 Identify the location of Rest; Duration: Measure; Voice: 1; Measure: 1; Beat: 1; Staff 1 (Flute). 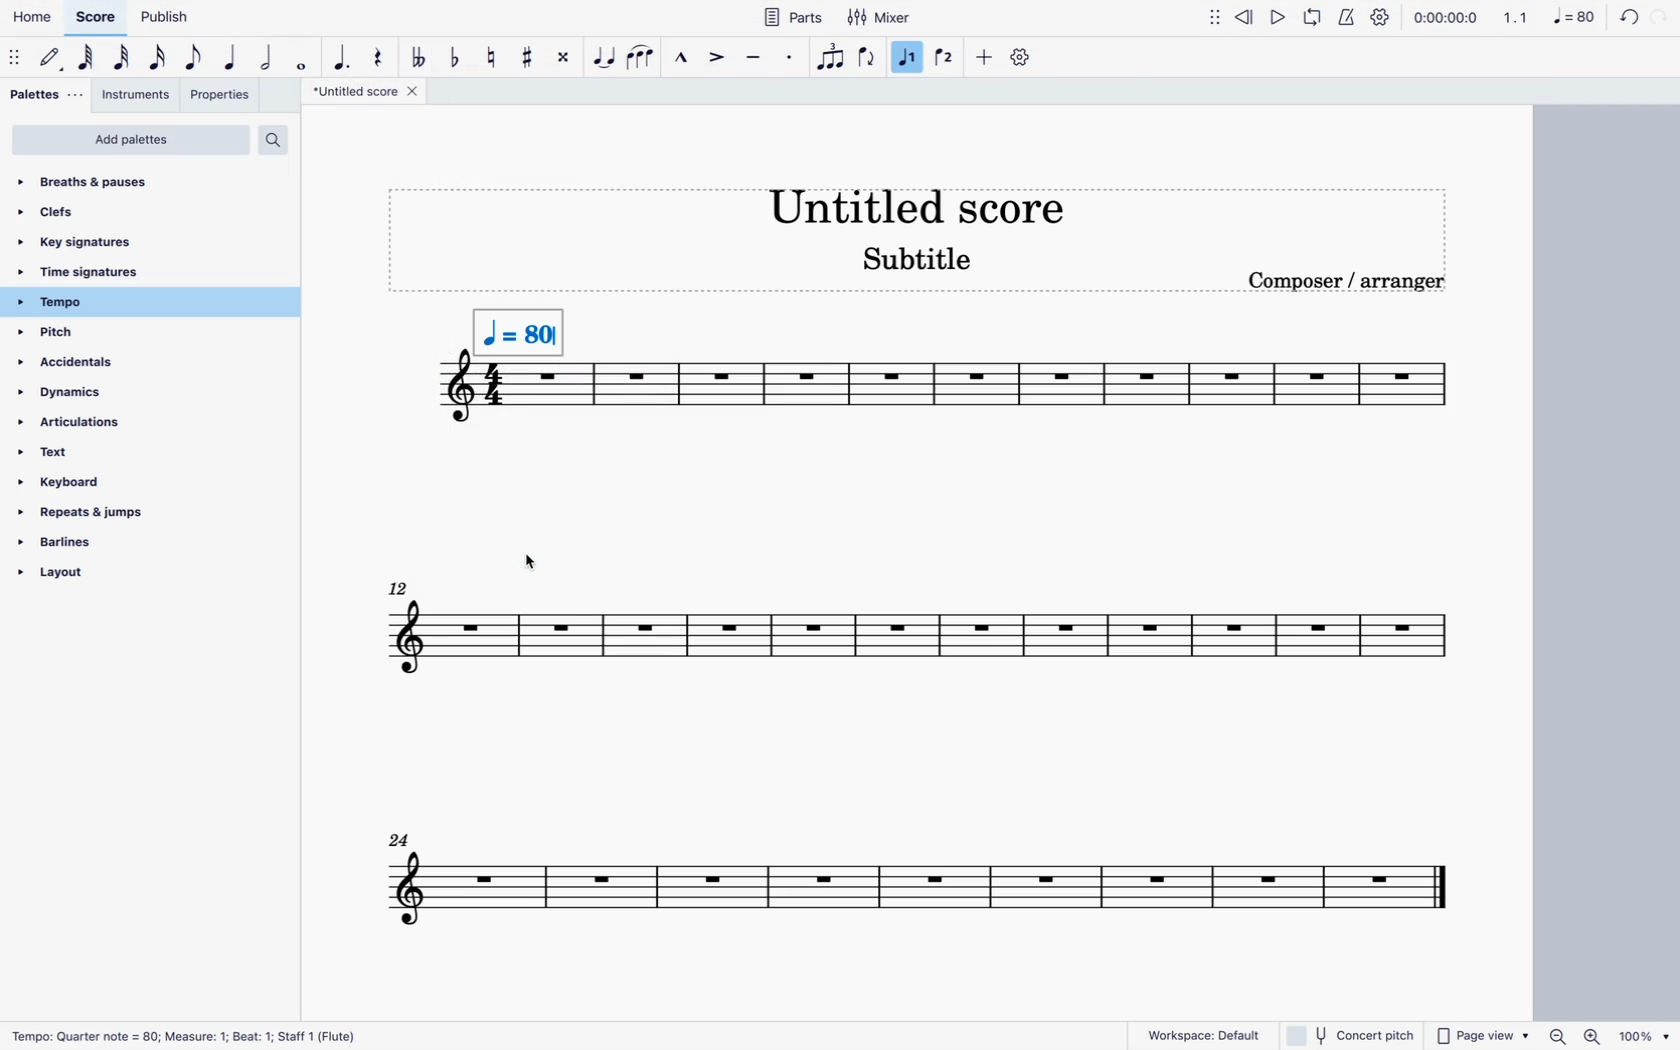
(209, 1032).